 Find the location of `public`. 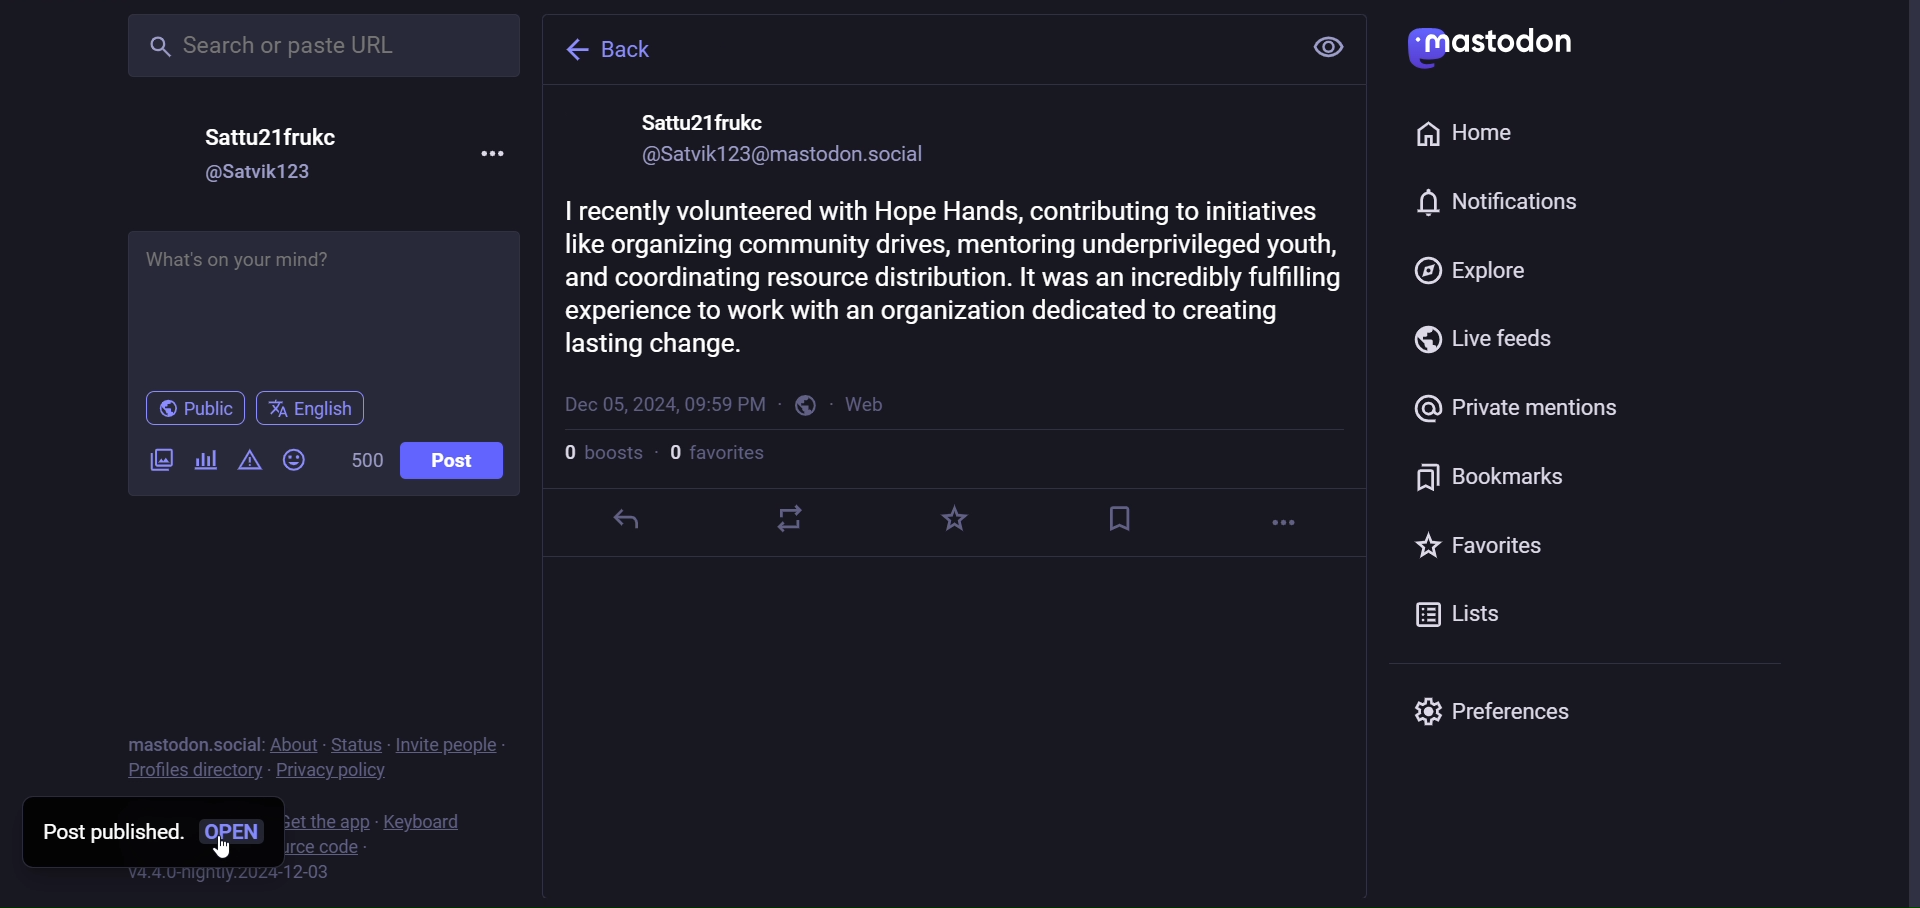

public is located at coordinates (186, 407).